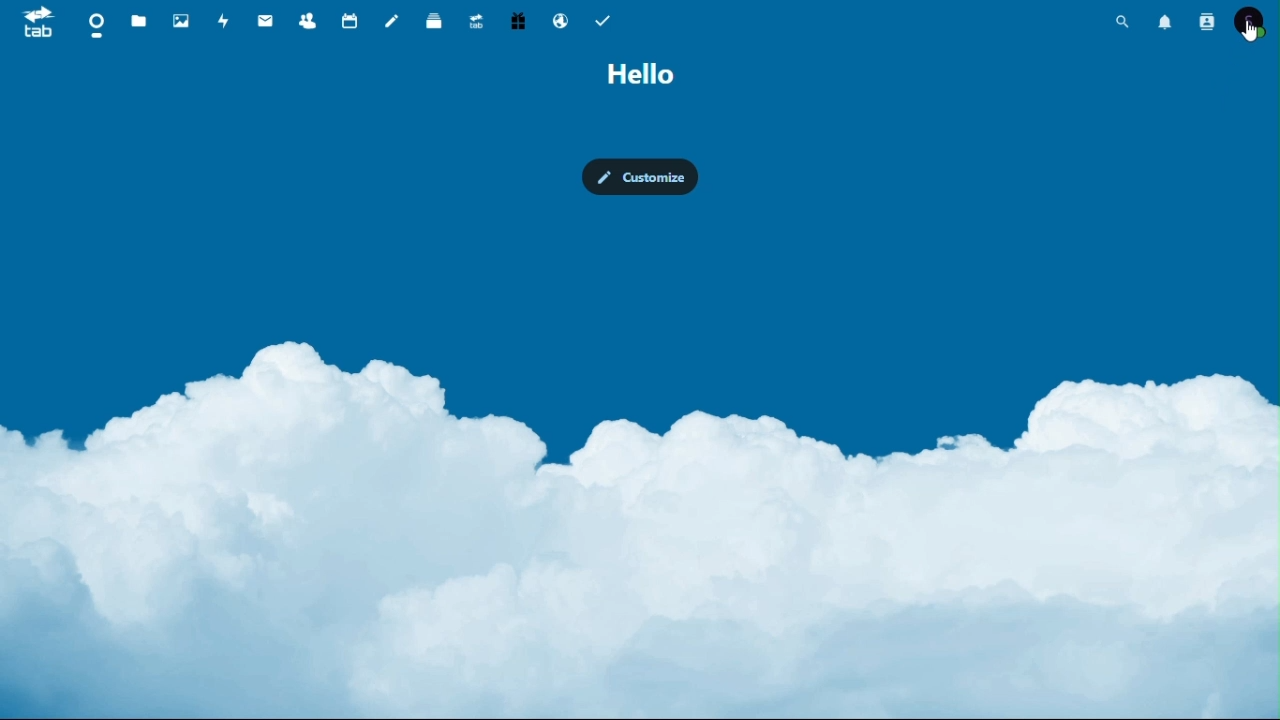 Image resolution: width=1280 pixels, height=720 pixels. Describe the element at coordinates (642, 179) in the screenshot. I see `Customise` at that location.